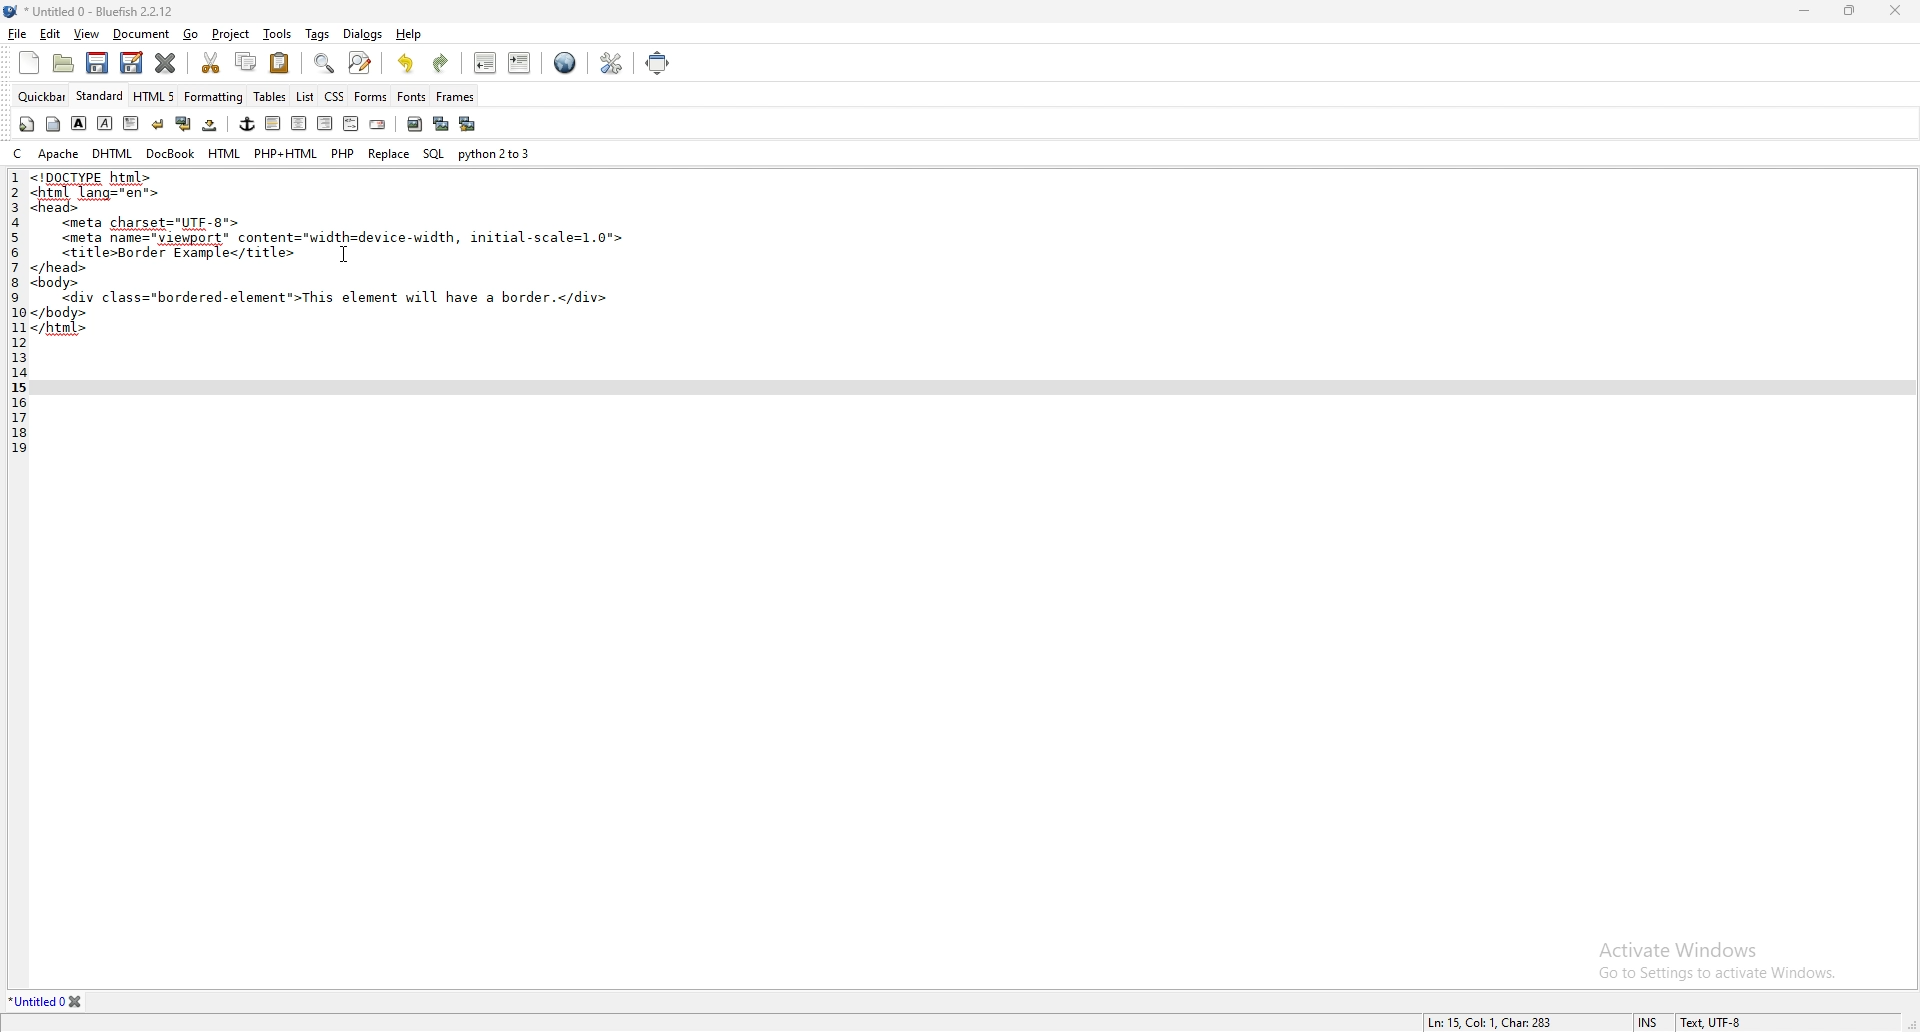  What do you see at coordinates (100, 13) in the screenshot?
I see `* Untitled 0 - Bluefish 2.2.12` at bounding box center [100, 13].